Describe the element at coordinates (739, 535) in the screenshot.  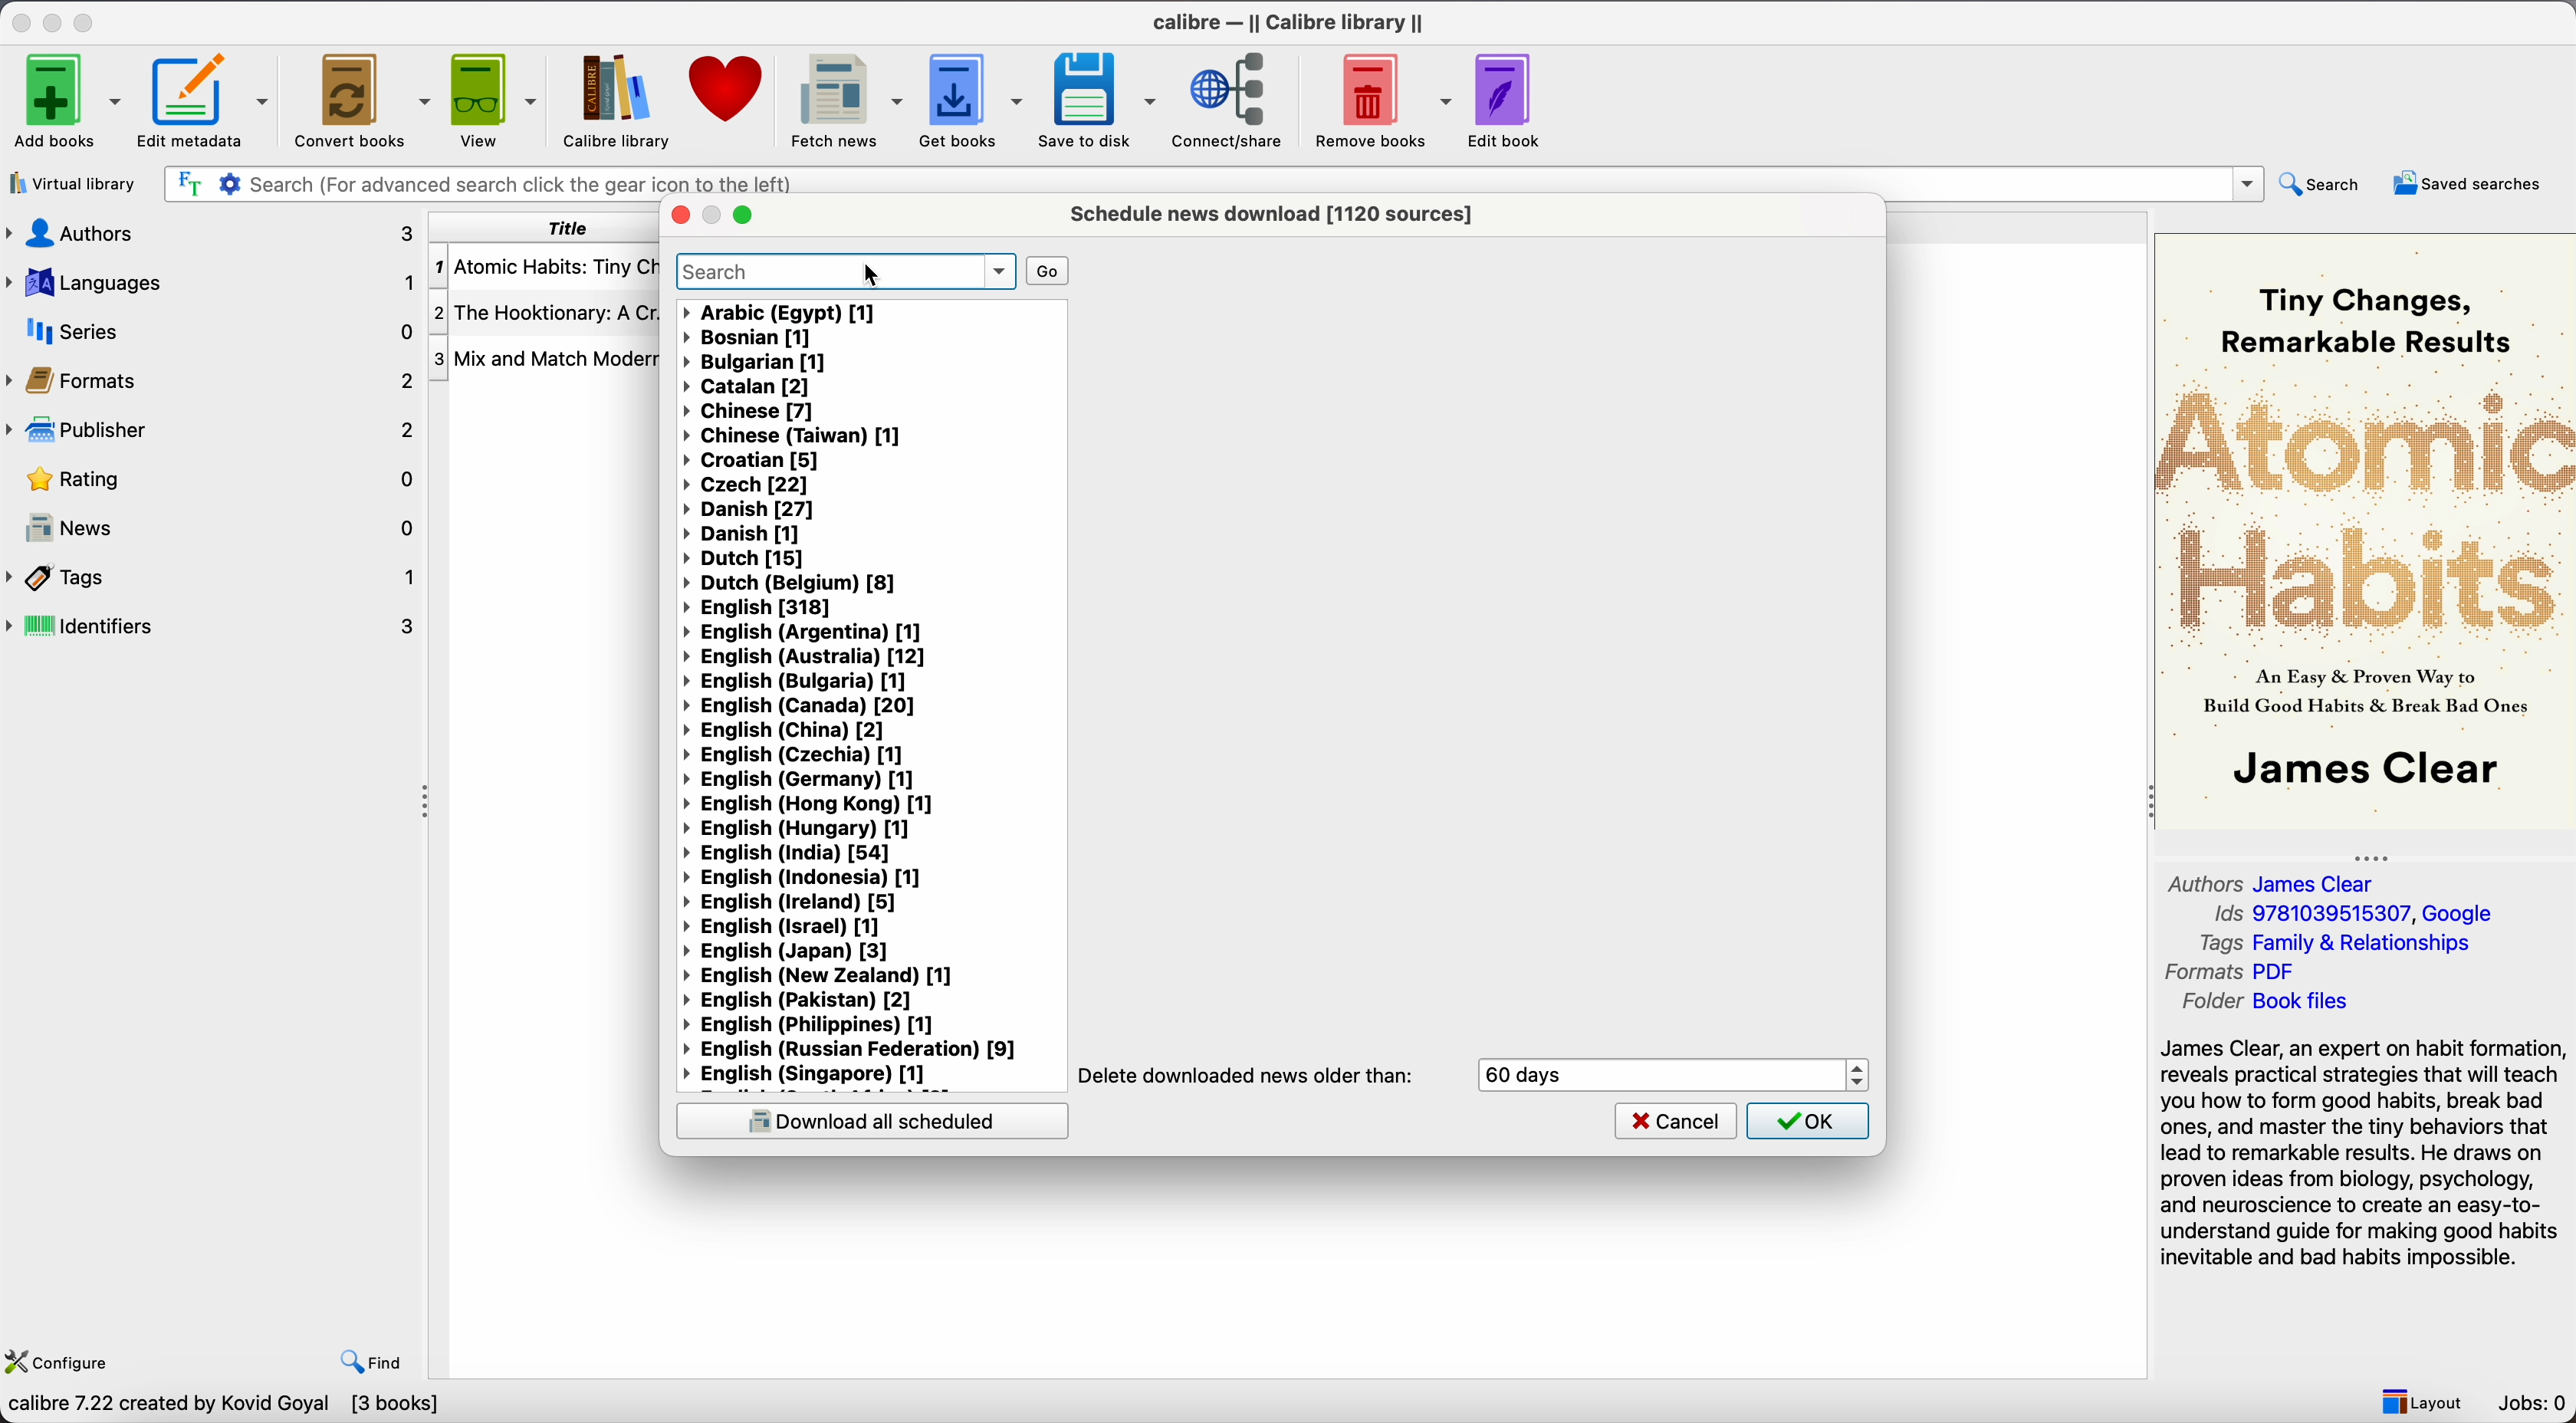
I see `Danish [1]` at that location.